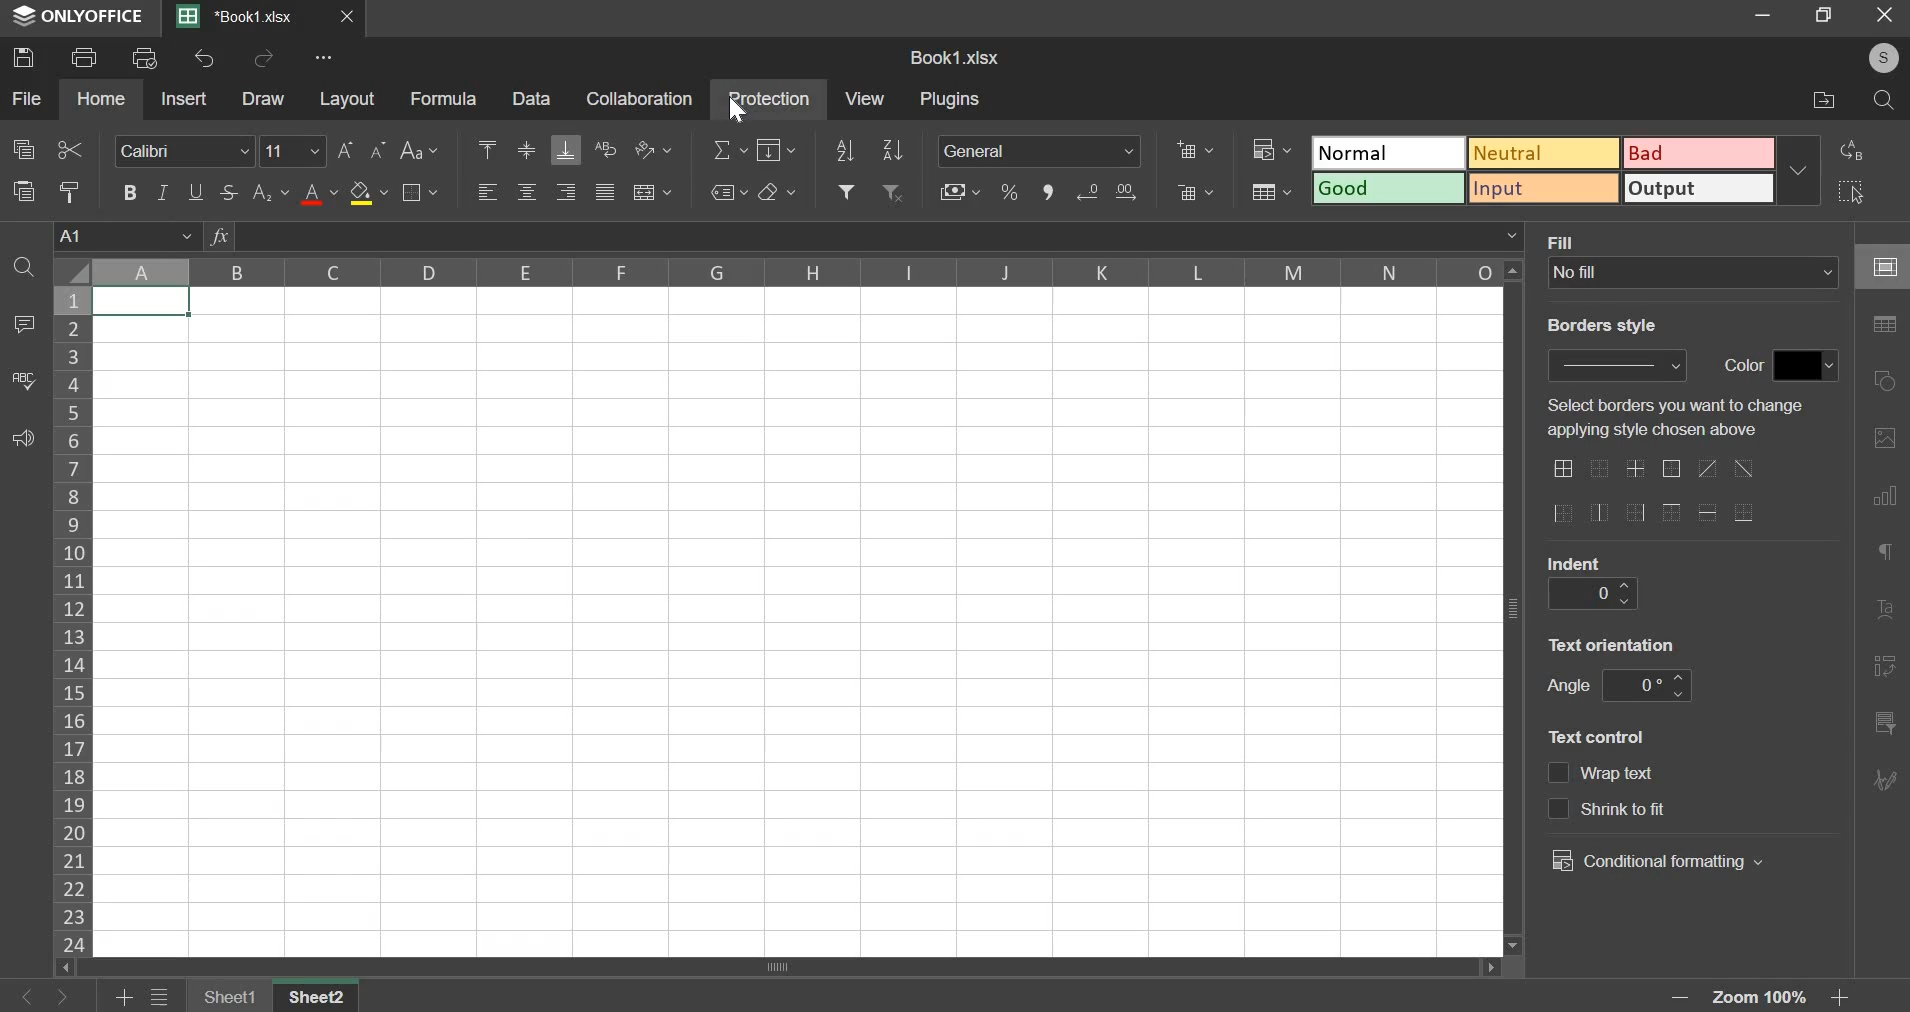 Image resolution: width=1910 pixels, height=1012 pixels. I want to click on Cancel, so click(1891, 18).